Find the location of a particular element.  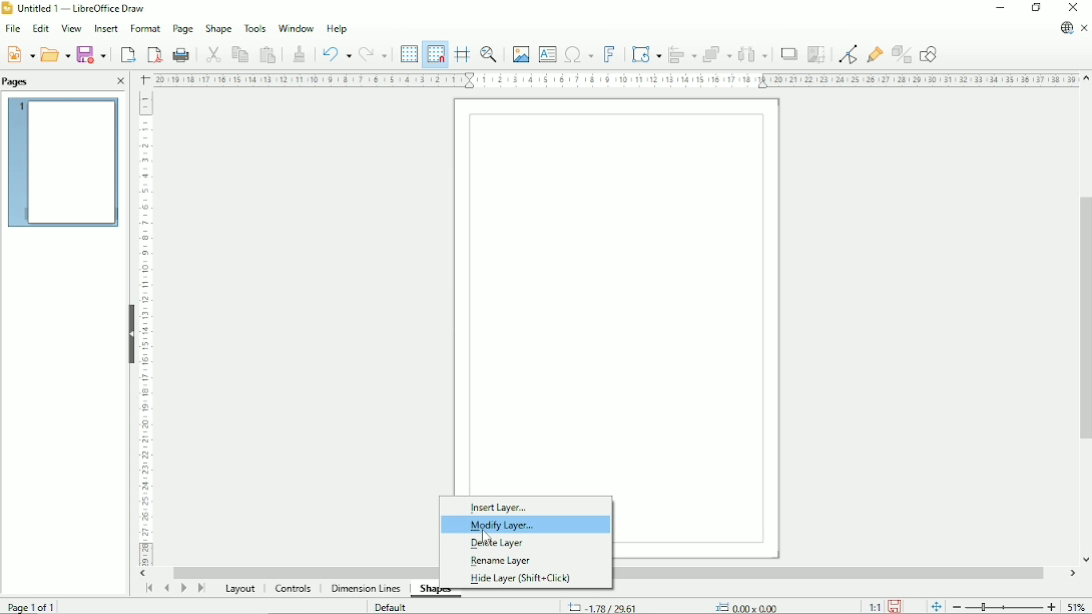

Export is located at coordinates (126, 53).